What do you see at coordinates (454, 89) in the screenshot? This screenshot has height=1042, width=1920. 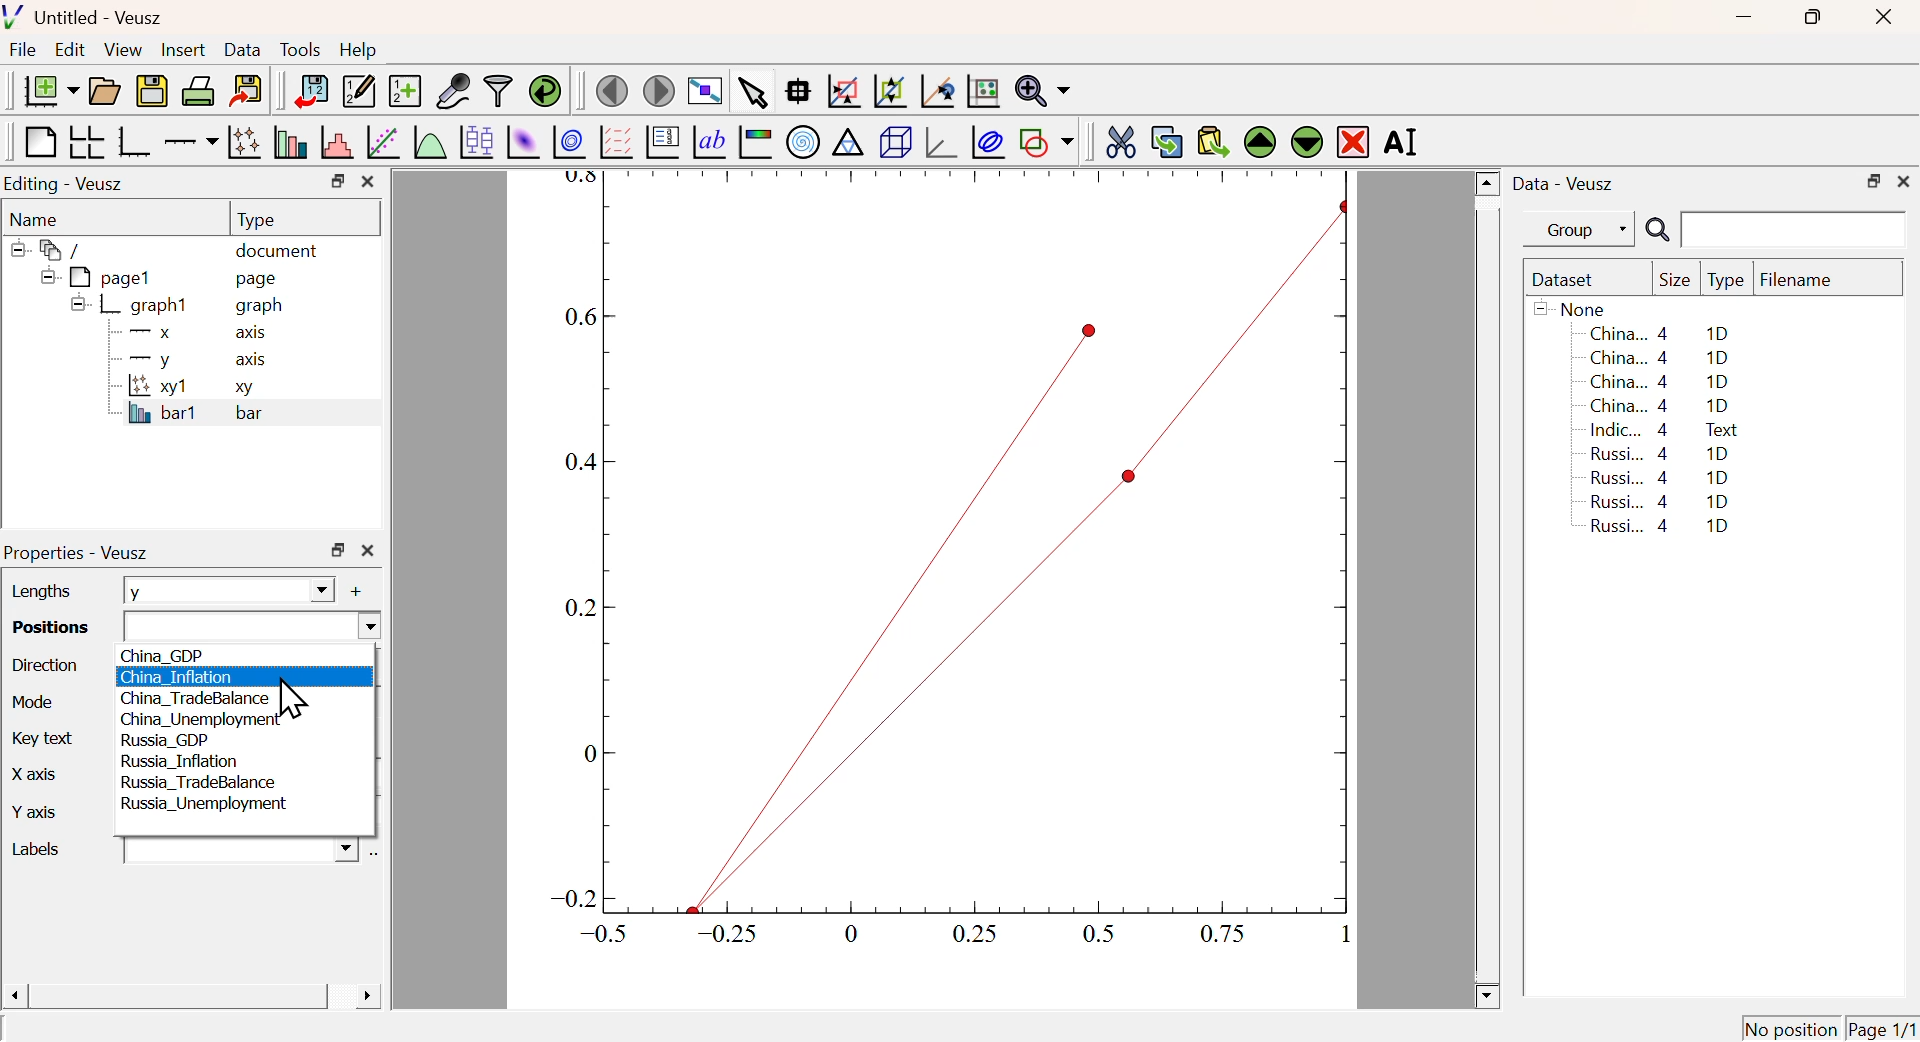 I see `Capture Remote Data` at bounding box center [454, 89].